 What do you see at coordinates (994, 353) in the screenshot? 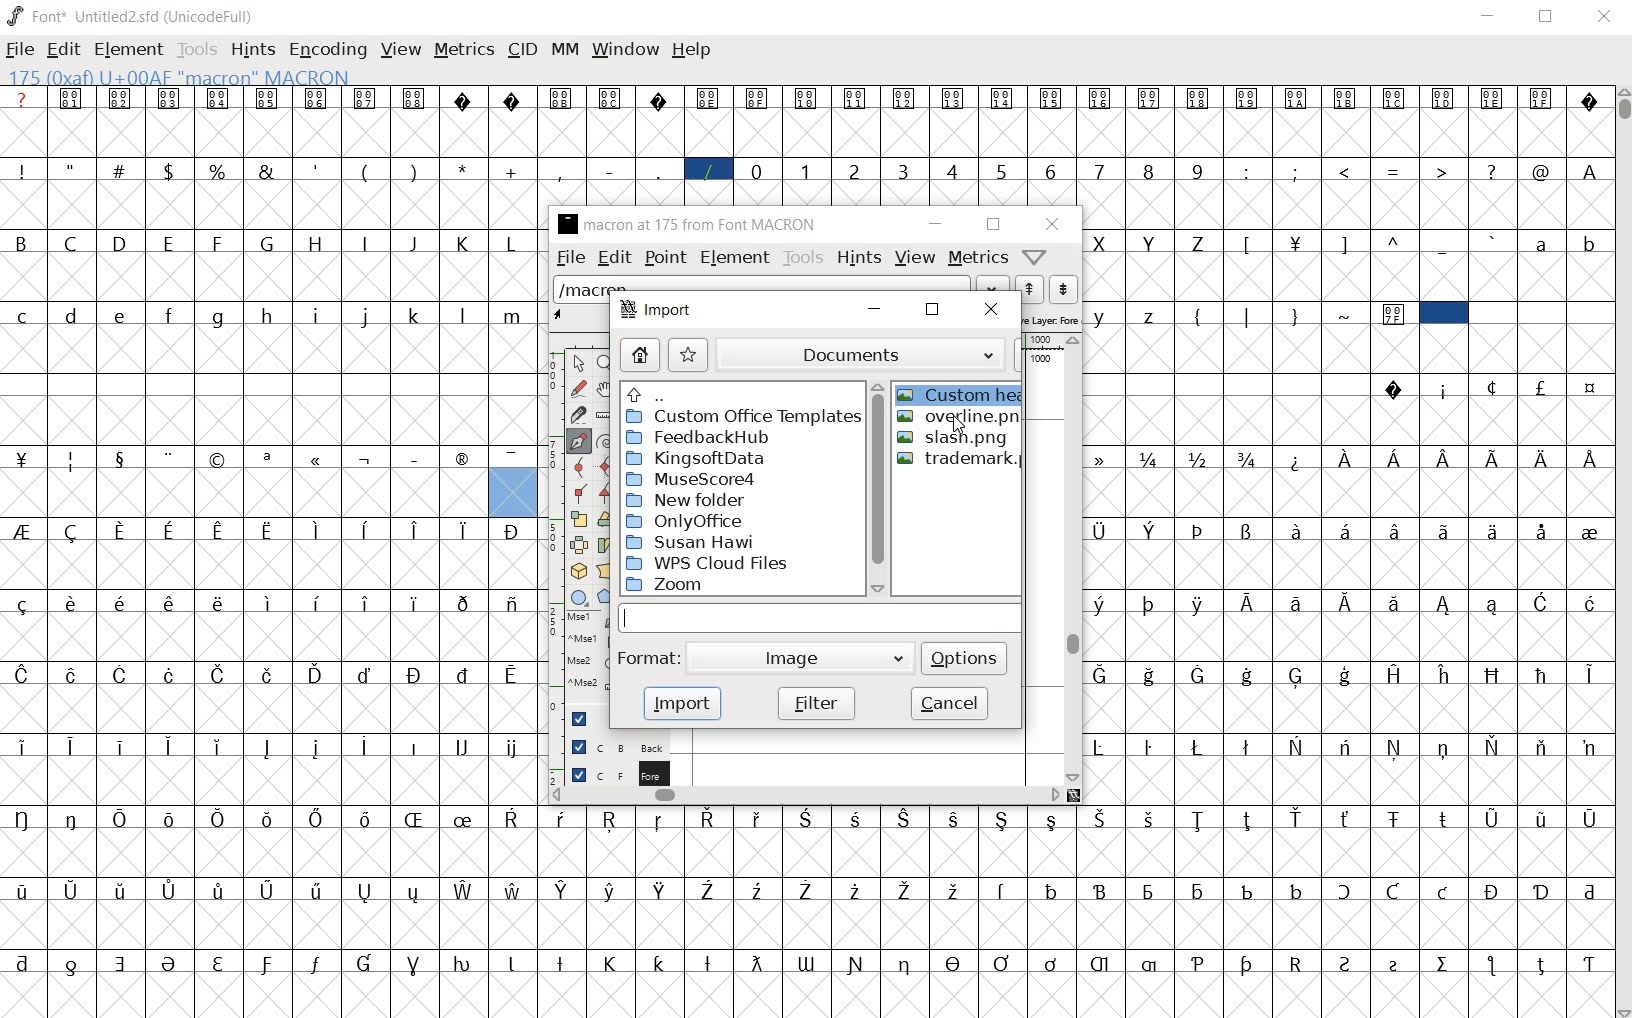
I see `drop down` at bounding box center [994, 353].